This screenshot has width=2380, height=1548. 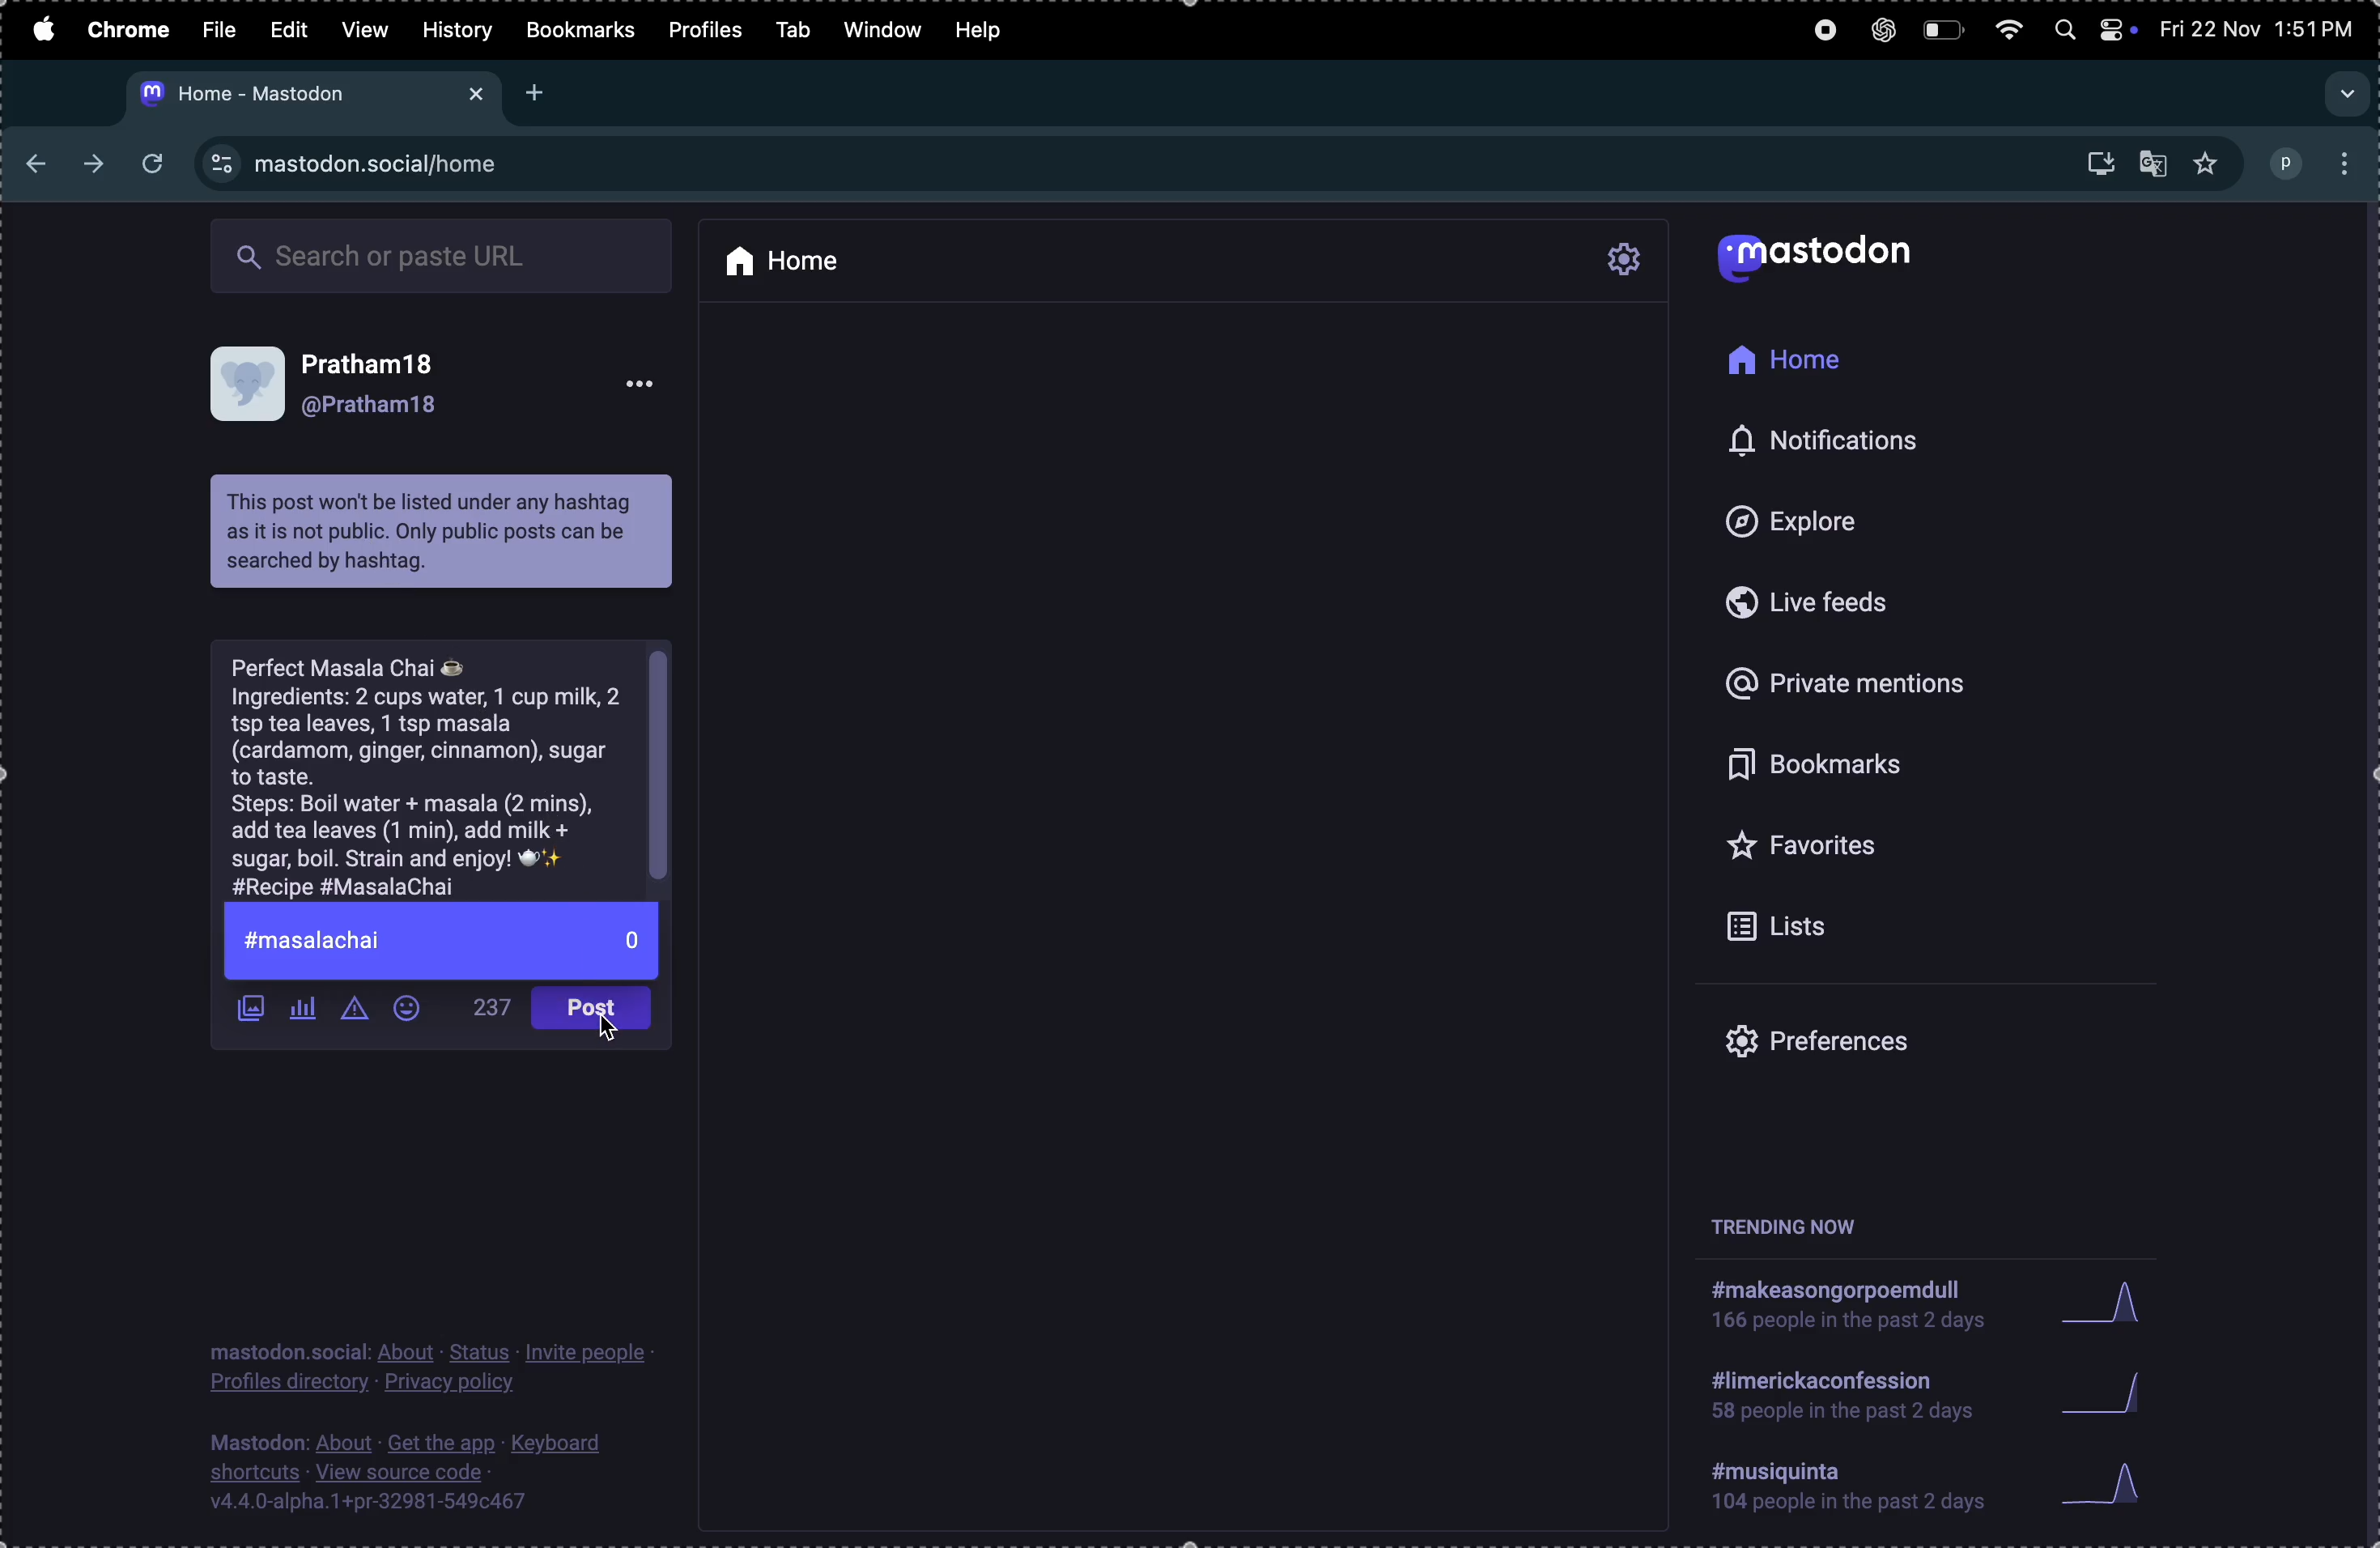 I want to click on mastodon logo, so click(x=1849, y=250).